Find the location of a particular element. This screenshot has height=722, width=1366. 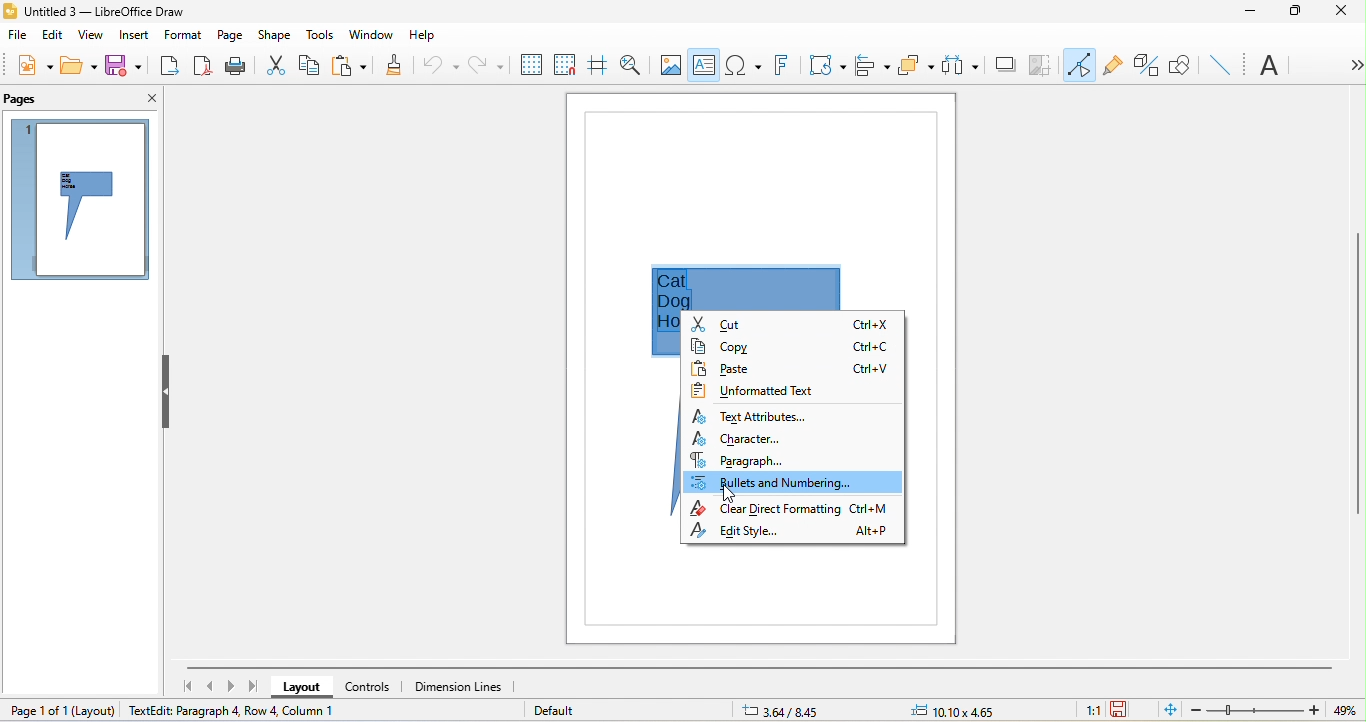

minimize is located at coordinates (1250, 12).